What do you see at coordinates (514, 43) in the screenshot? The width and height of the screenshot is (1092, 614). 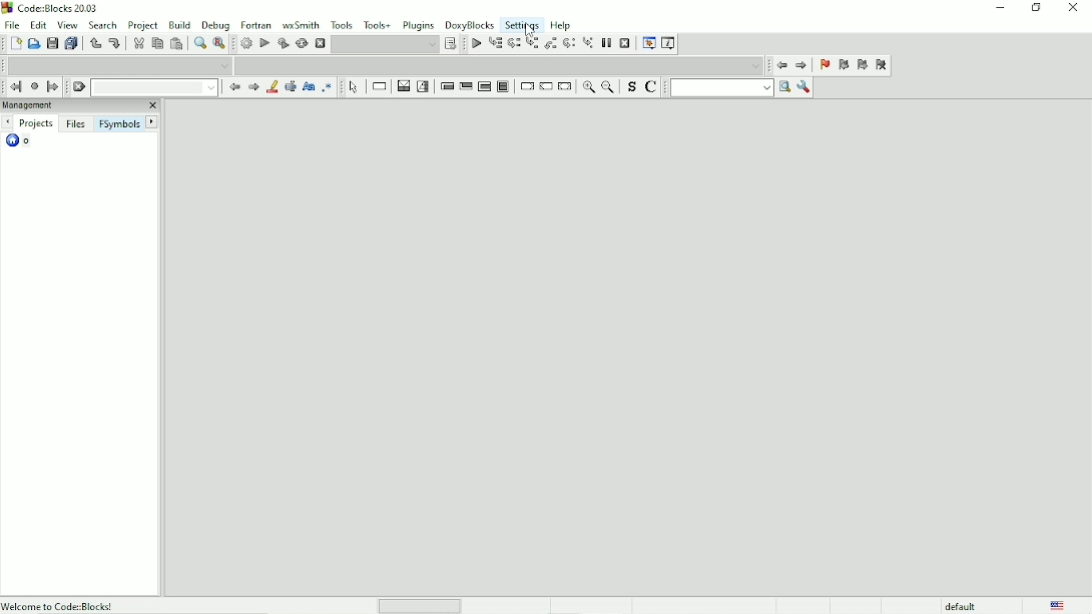 I see `Next line` at bounding box center [514, 43].